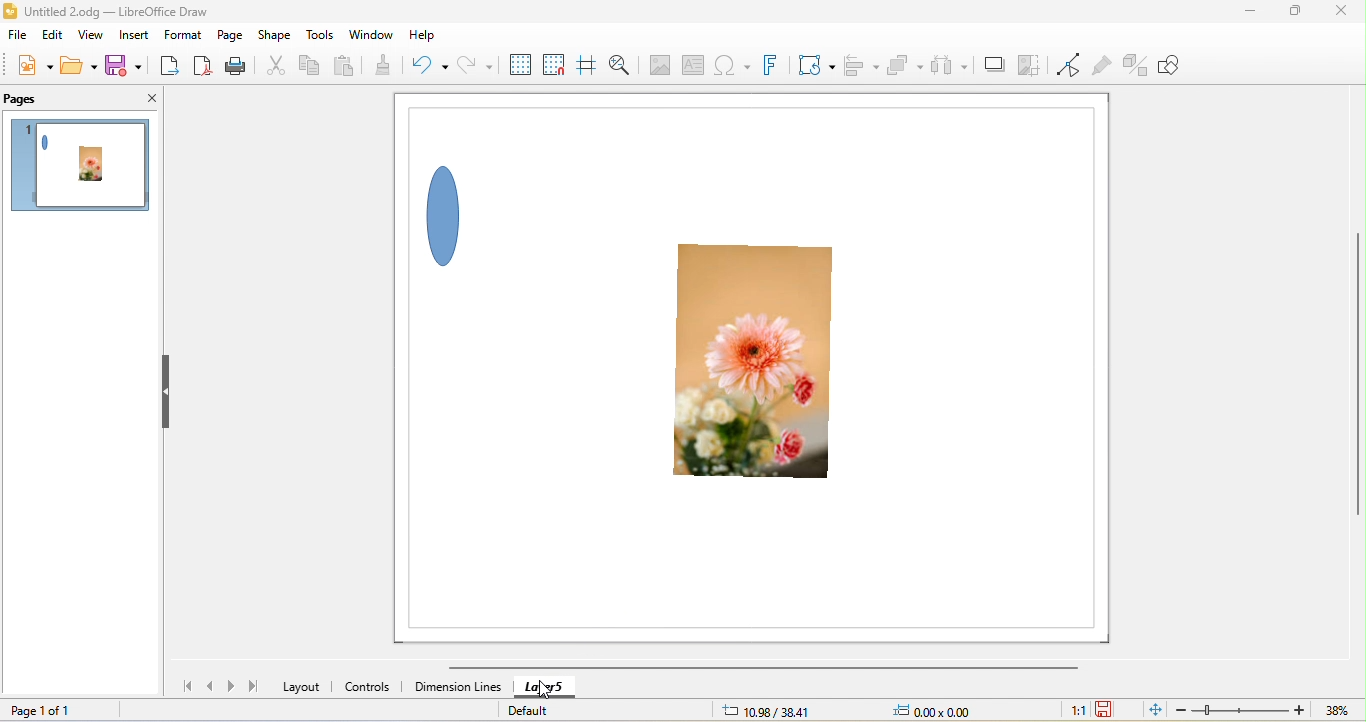 Image resolution: width=1366 pixels, height=722 pixels. What do you see at coordinates (311, 67) in the screenshot?
I see `copy` at bounding box center [311, 67].